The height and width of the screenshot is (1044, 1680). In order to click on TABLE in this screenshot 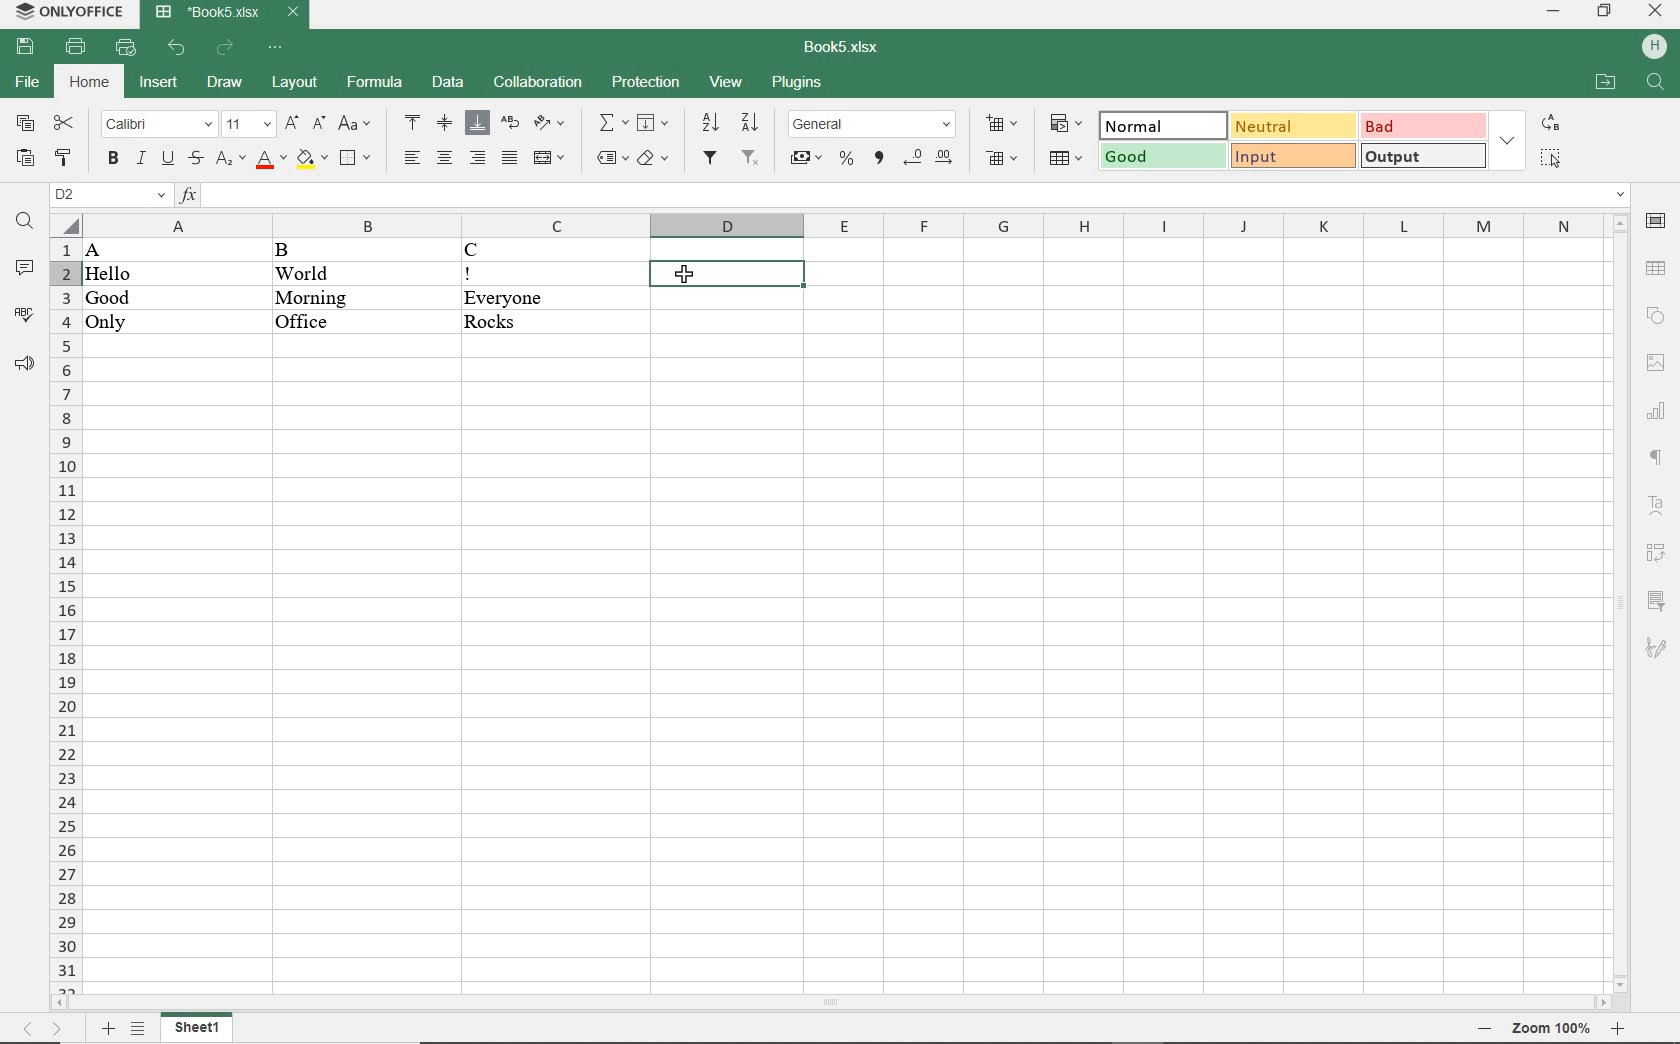, I will do `click(1658, 268)`.